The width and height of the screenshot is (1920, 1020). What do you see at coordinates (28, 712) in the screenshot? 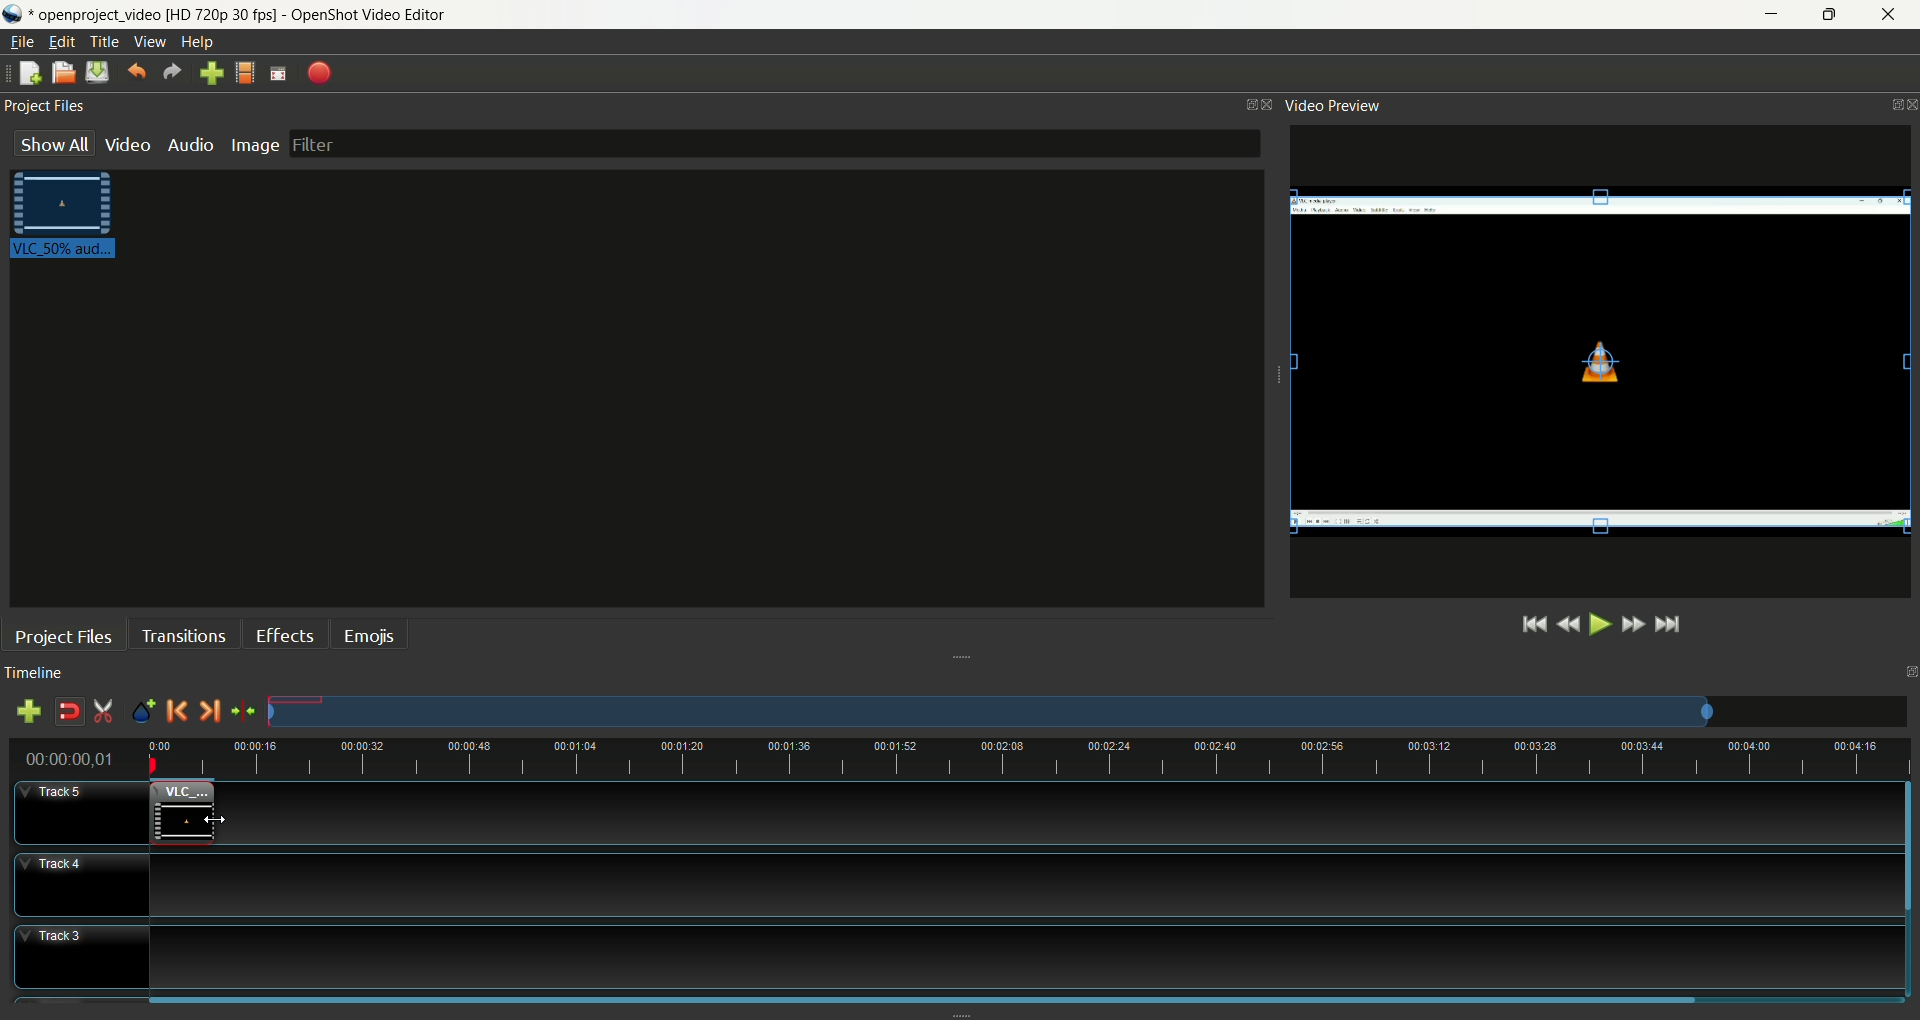
I see `add track` at bounding box center [28, 712].